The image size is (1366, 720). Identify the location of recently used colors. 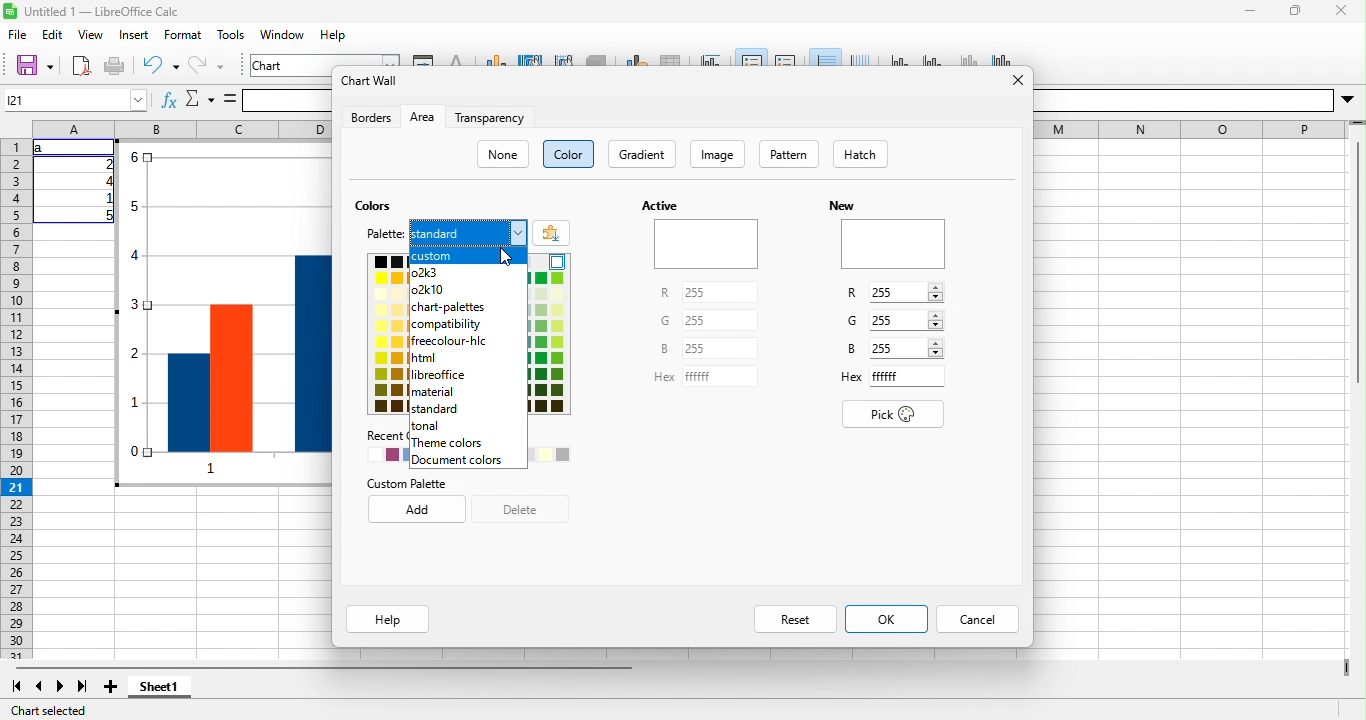
(386, 454).